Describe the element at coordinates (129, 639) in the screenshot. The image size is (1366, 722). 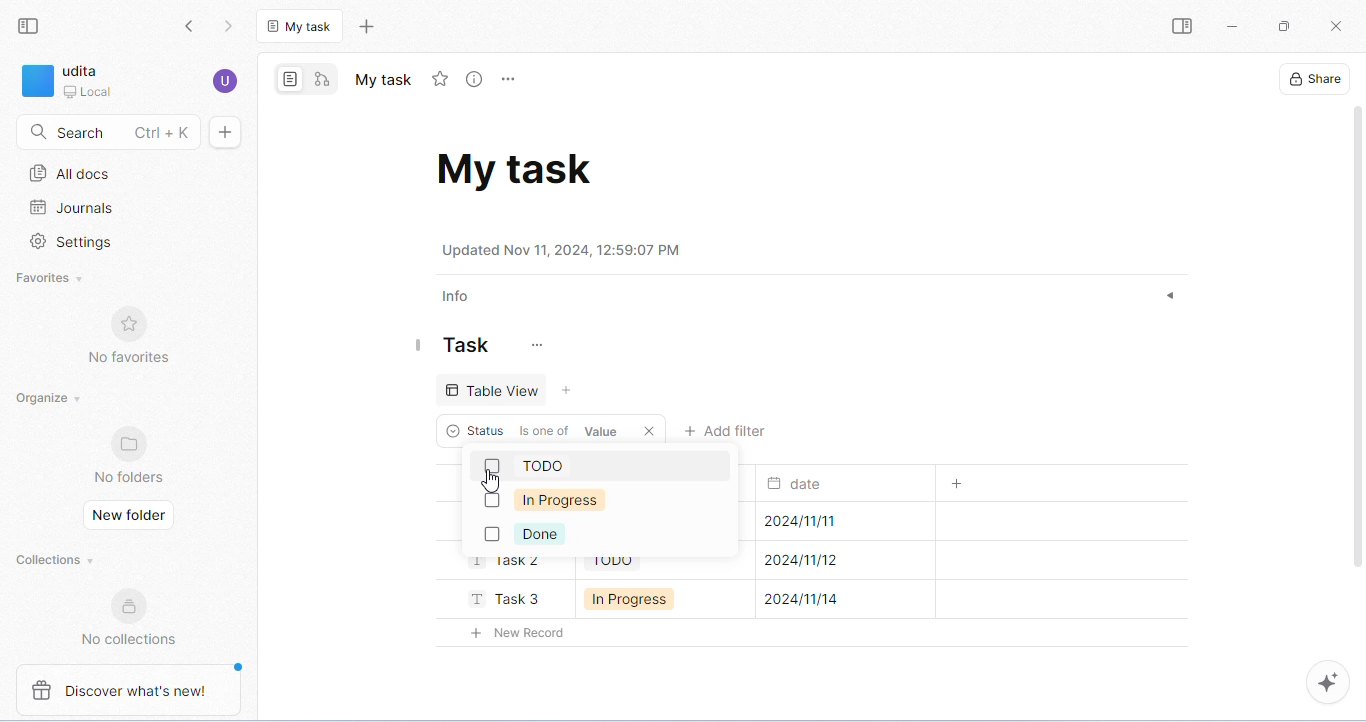
I see `no collections` at that location.